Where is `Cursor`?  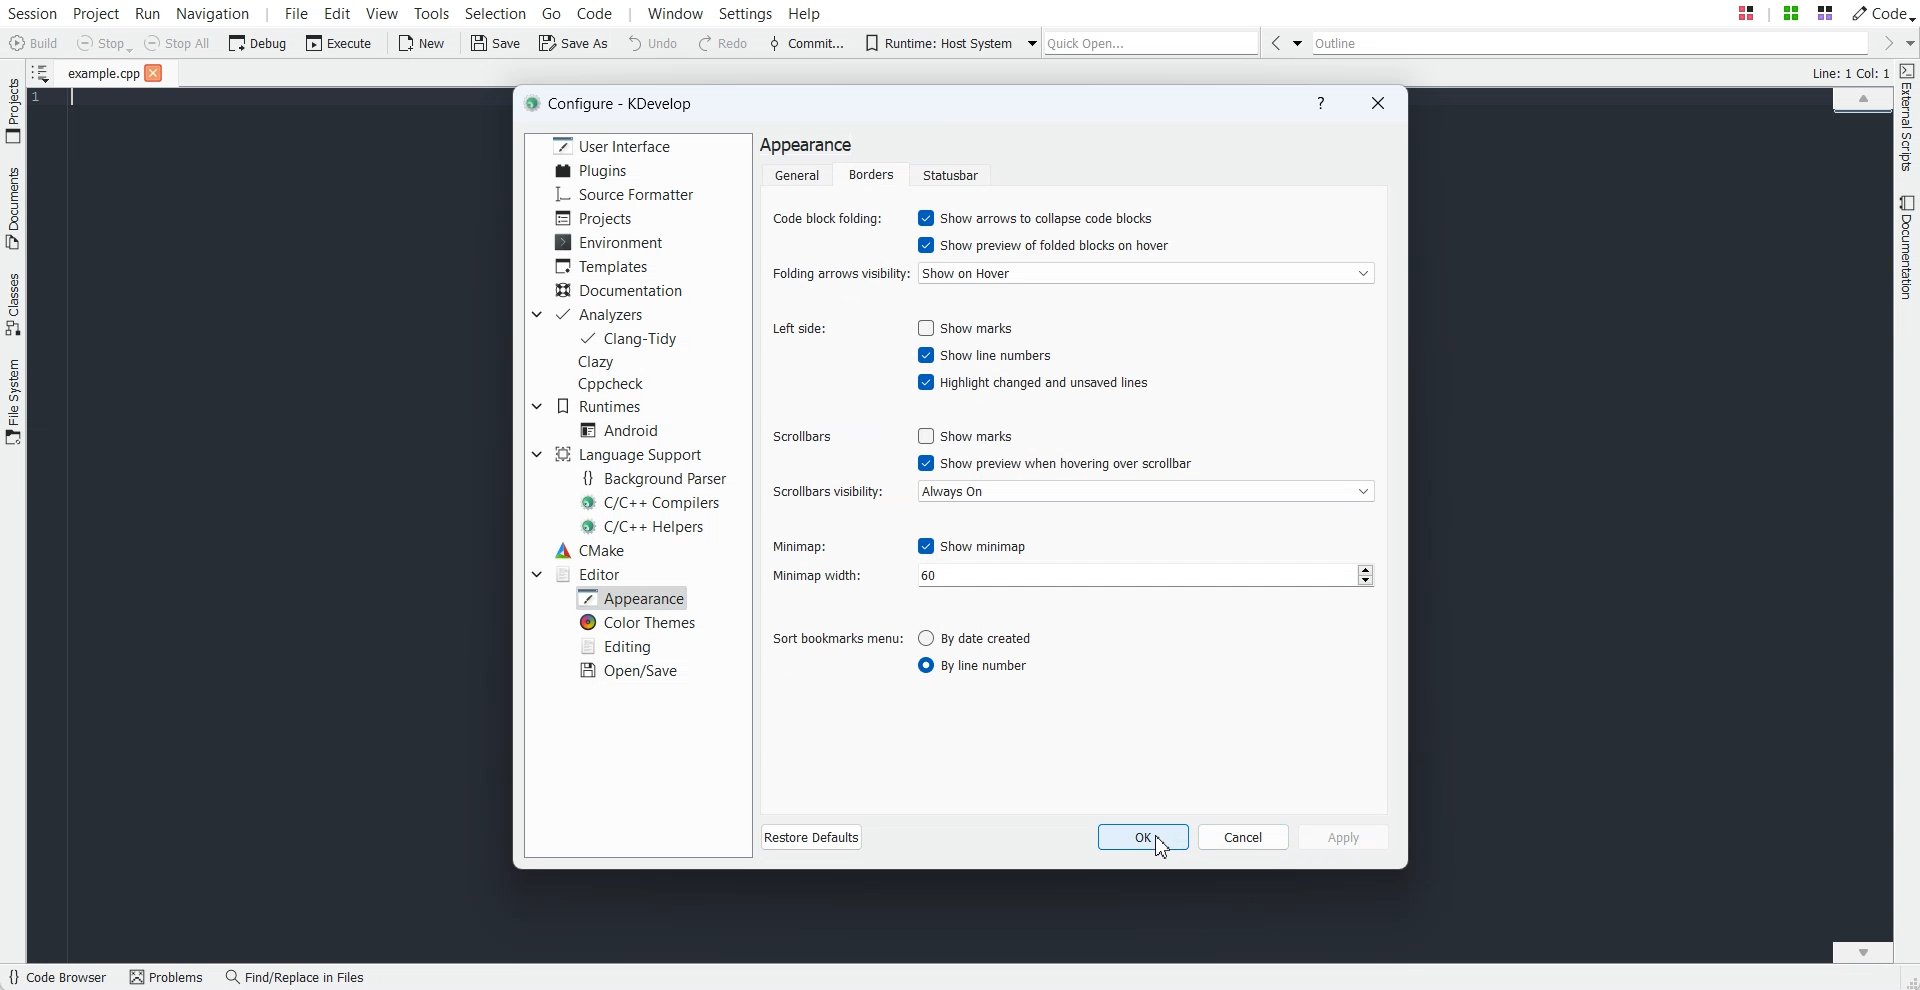 Cursor is located at coordinates (1159, 847).